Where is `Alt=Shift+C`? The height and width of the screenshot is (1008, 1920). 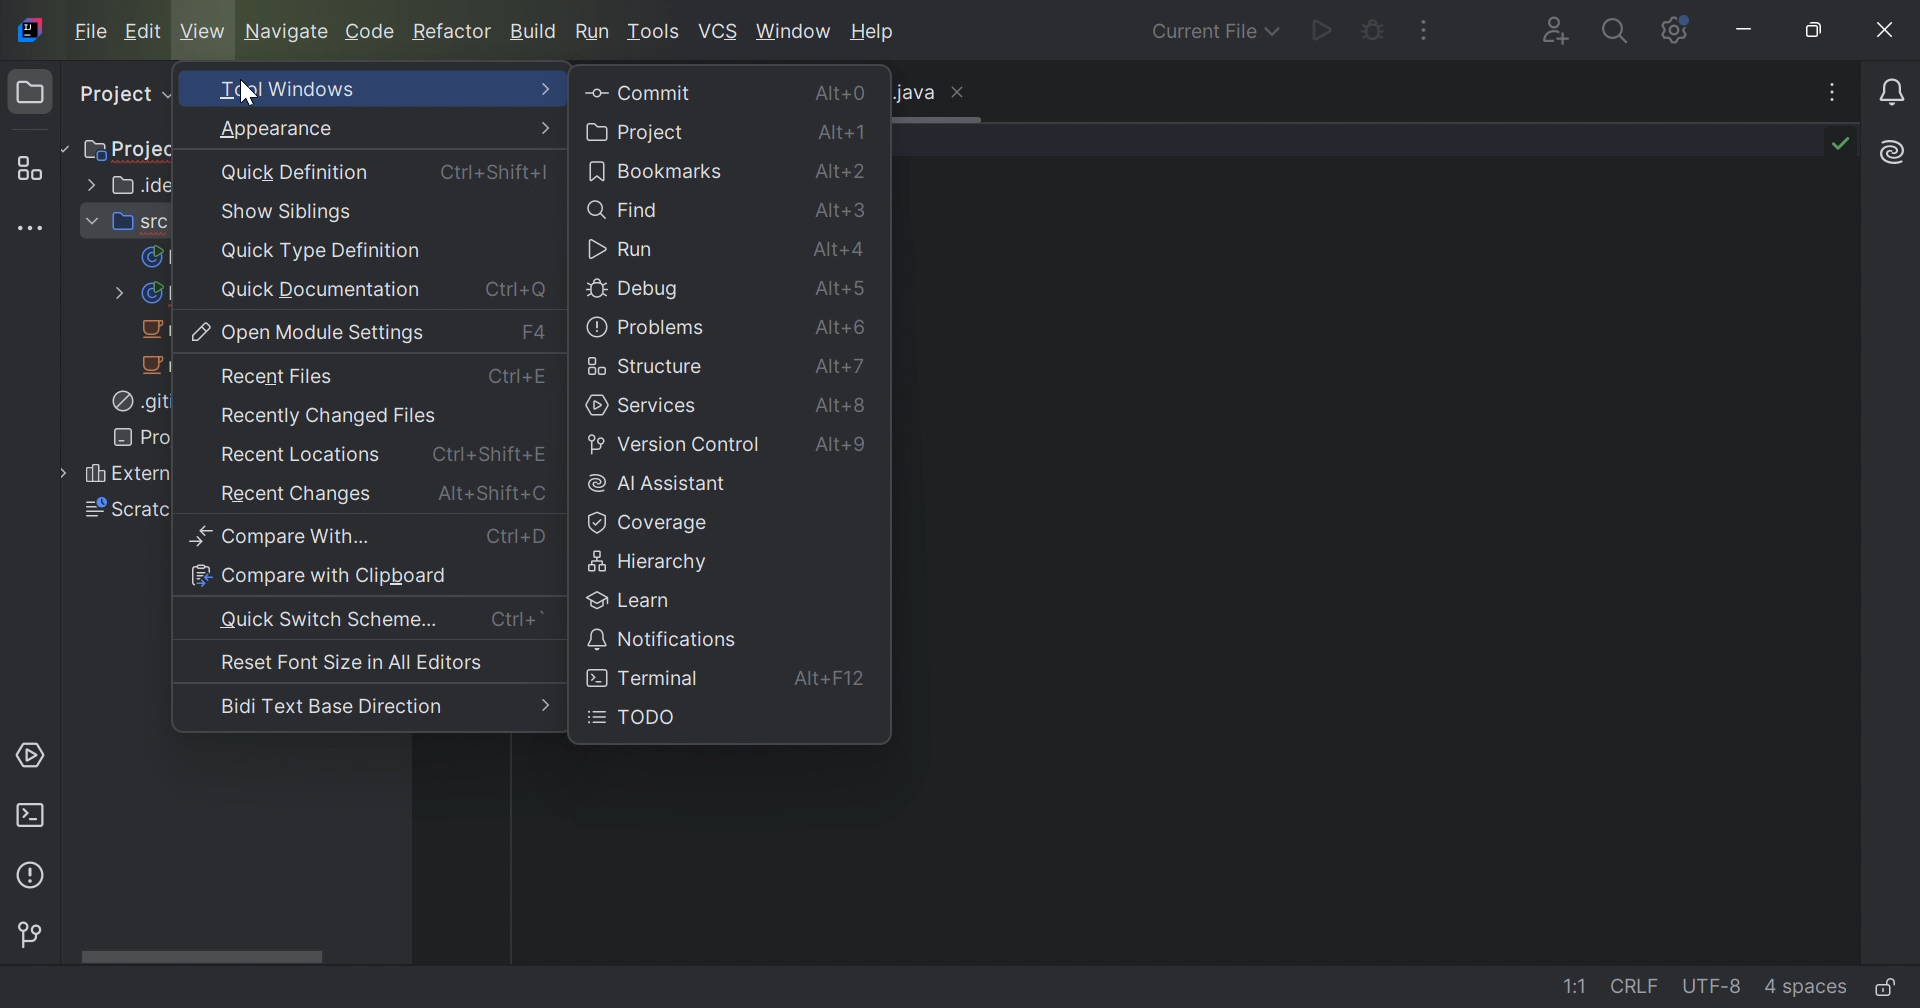 Alt=Shift+C is located at coordinates (492, 492).